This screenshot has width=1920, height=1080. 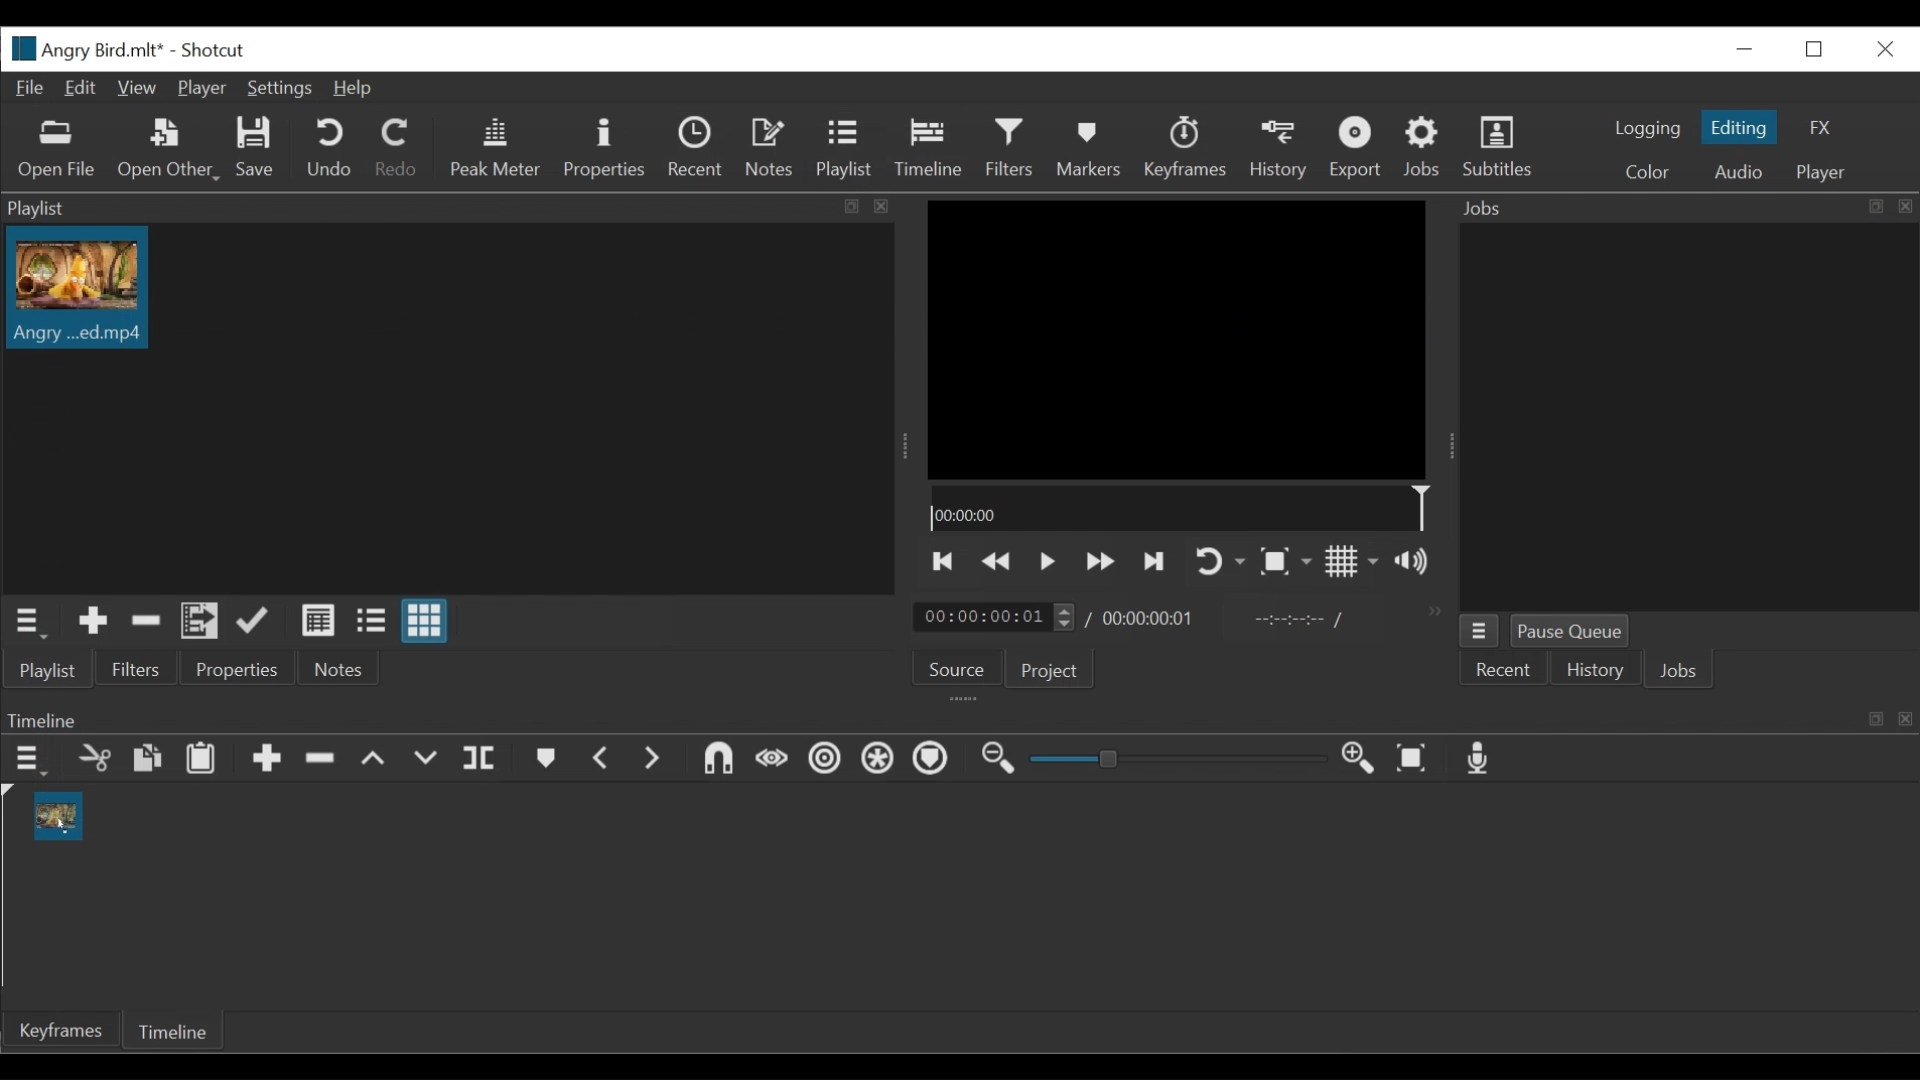 I want to click on Media Viewer, so click(x=1179, y=337).